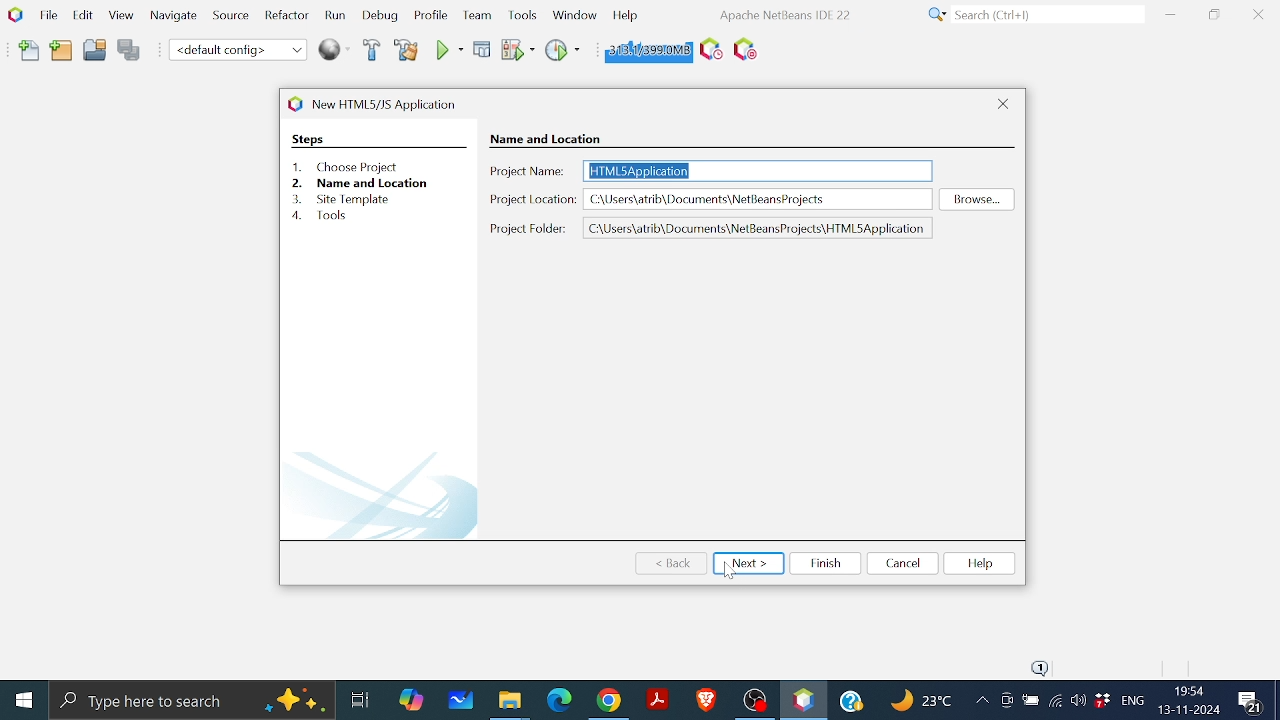  I want to click on 3. Site template, so click(344, 198).